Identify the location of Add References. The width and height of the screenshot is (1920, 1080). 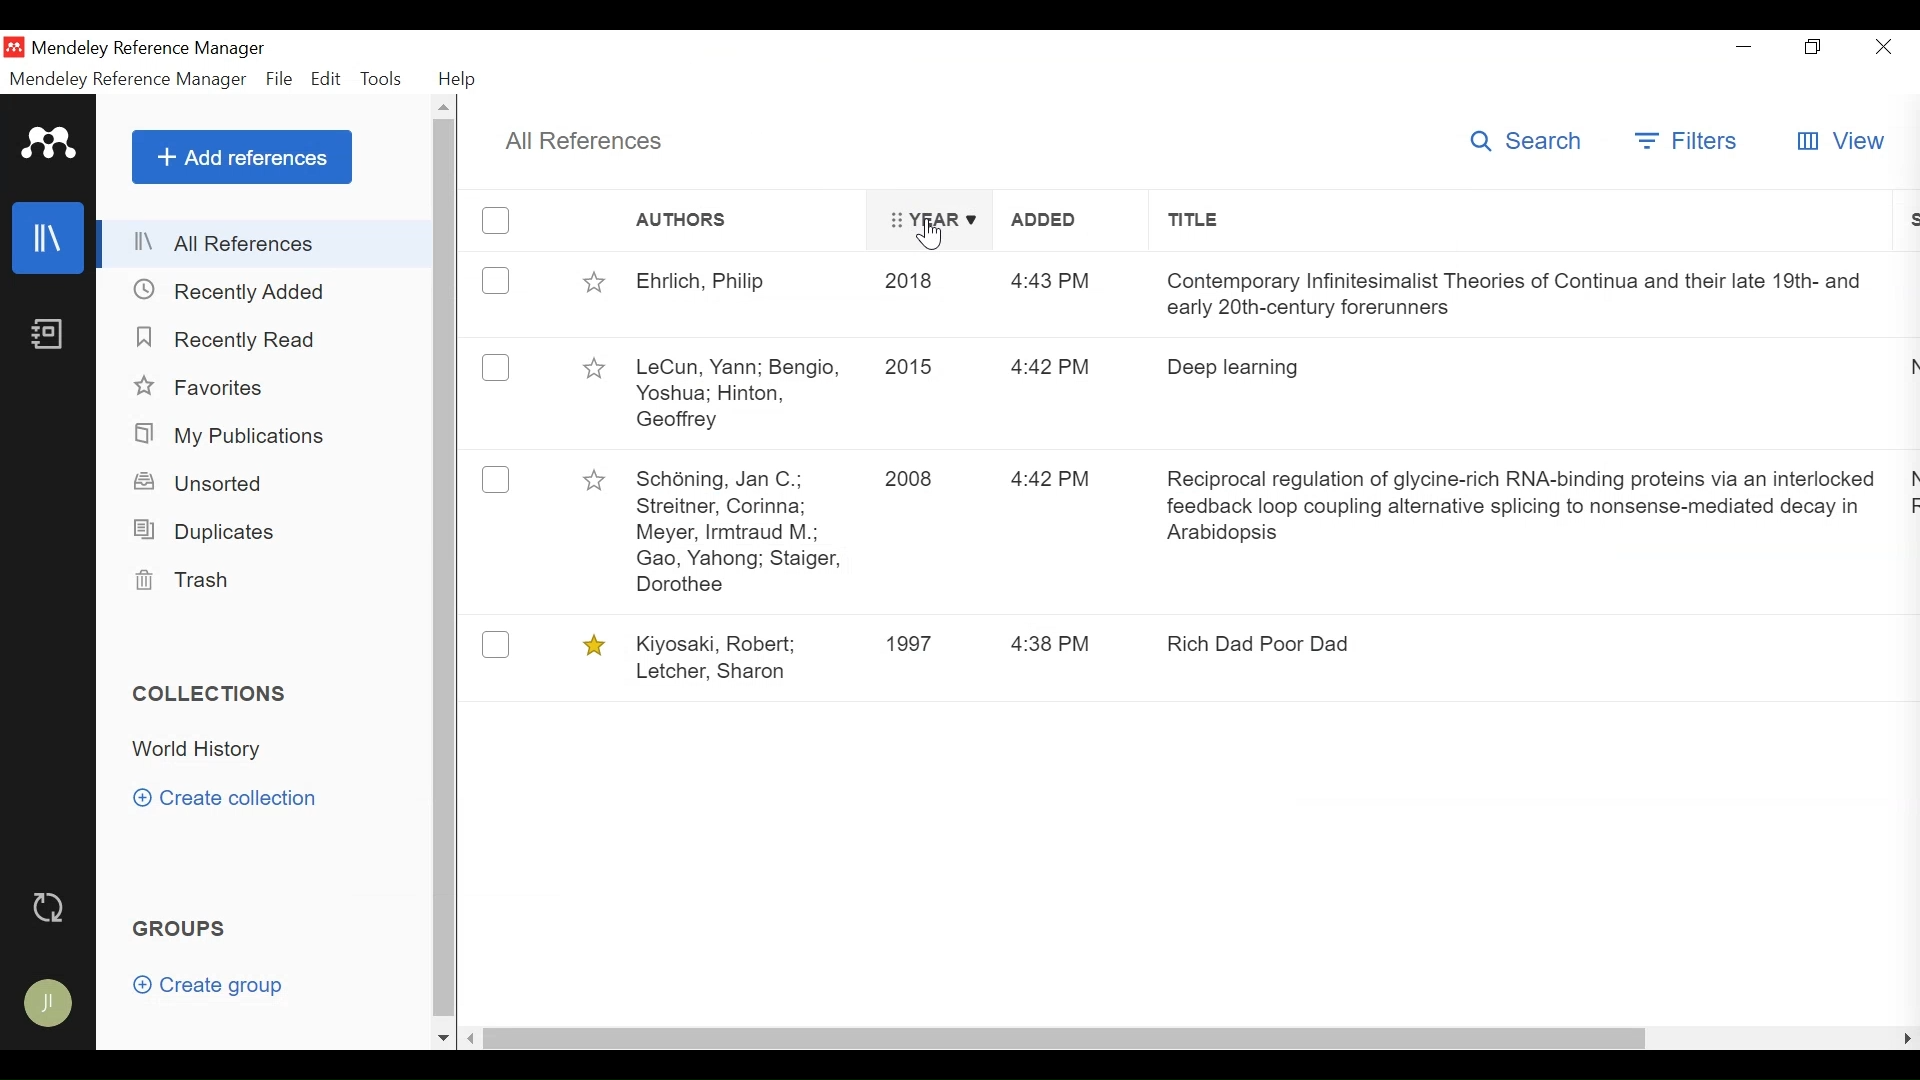
(243, 157).